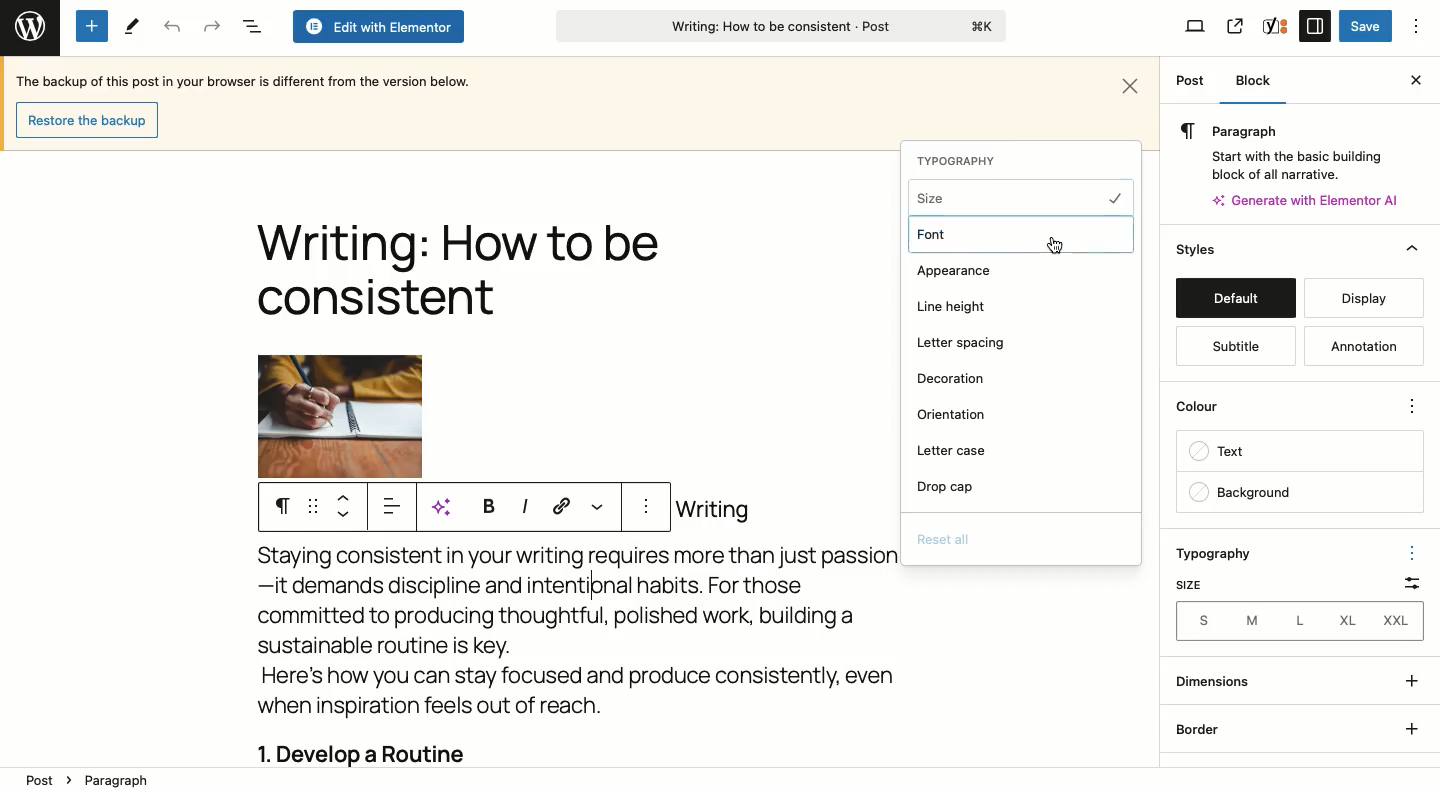 This screenshot has height=792, width=1440. I want to click on Backup text, so click(247, 80).